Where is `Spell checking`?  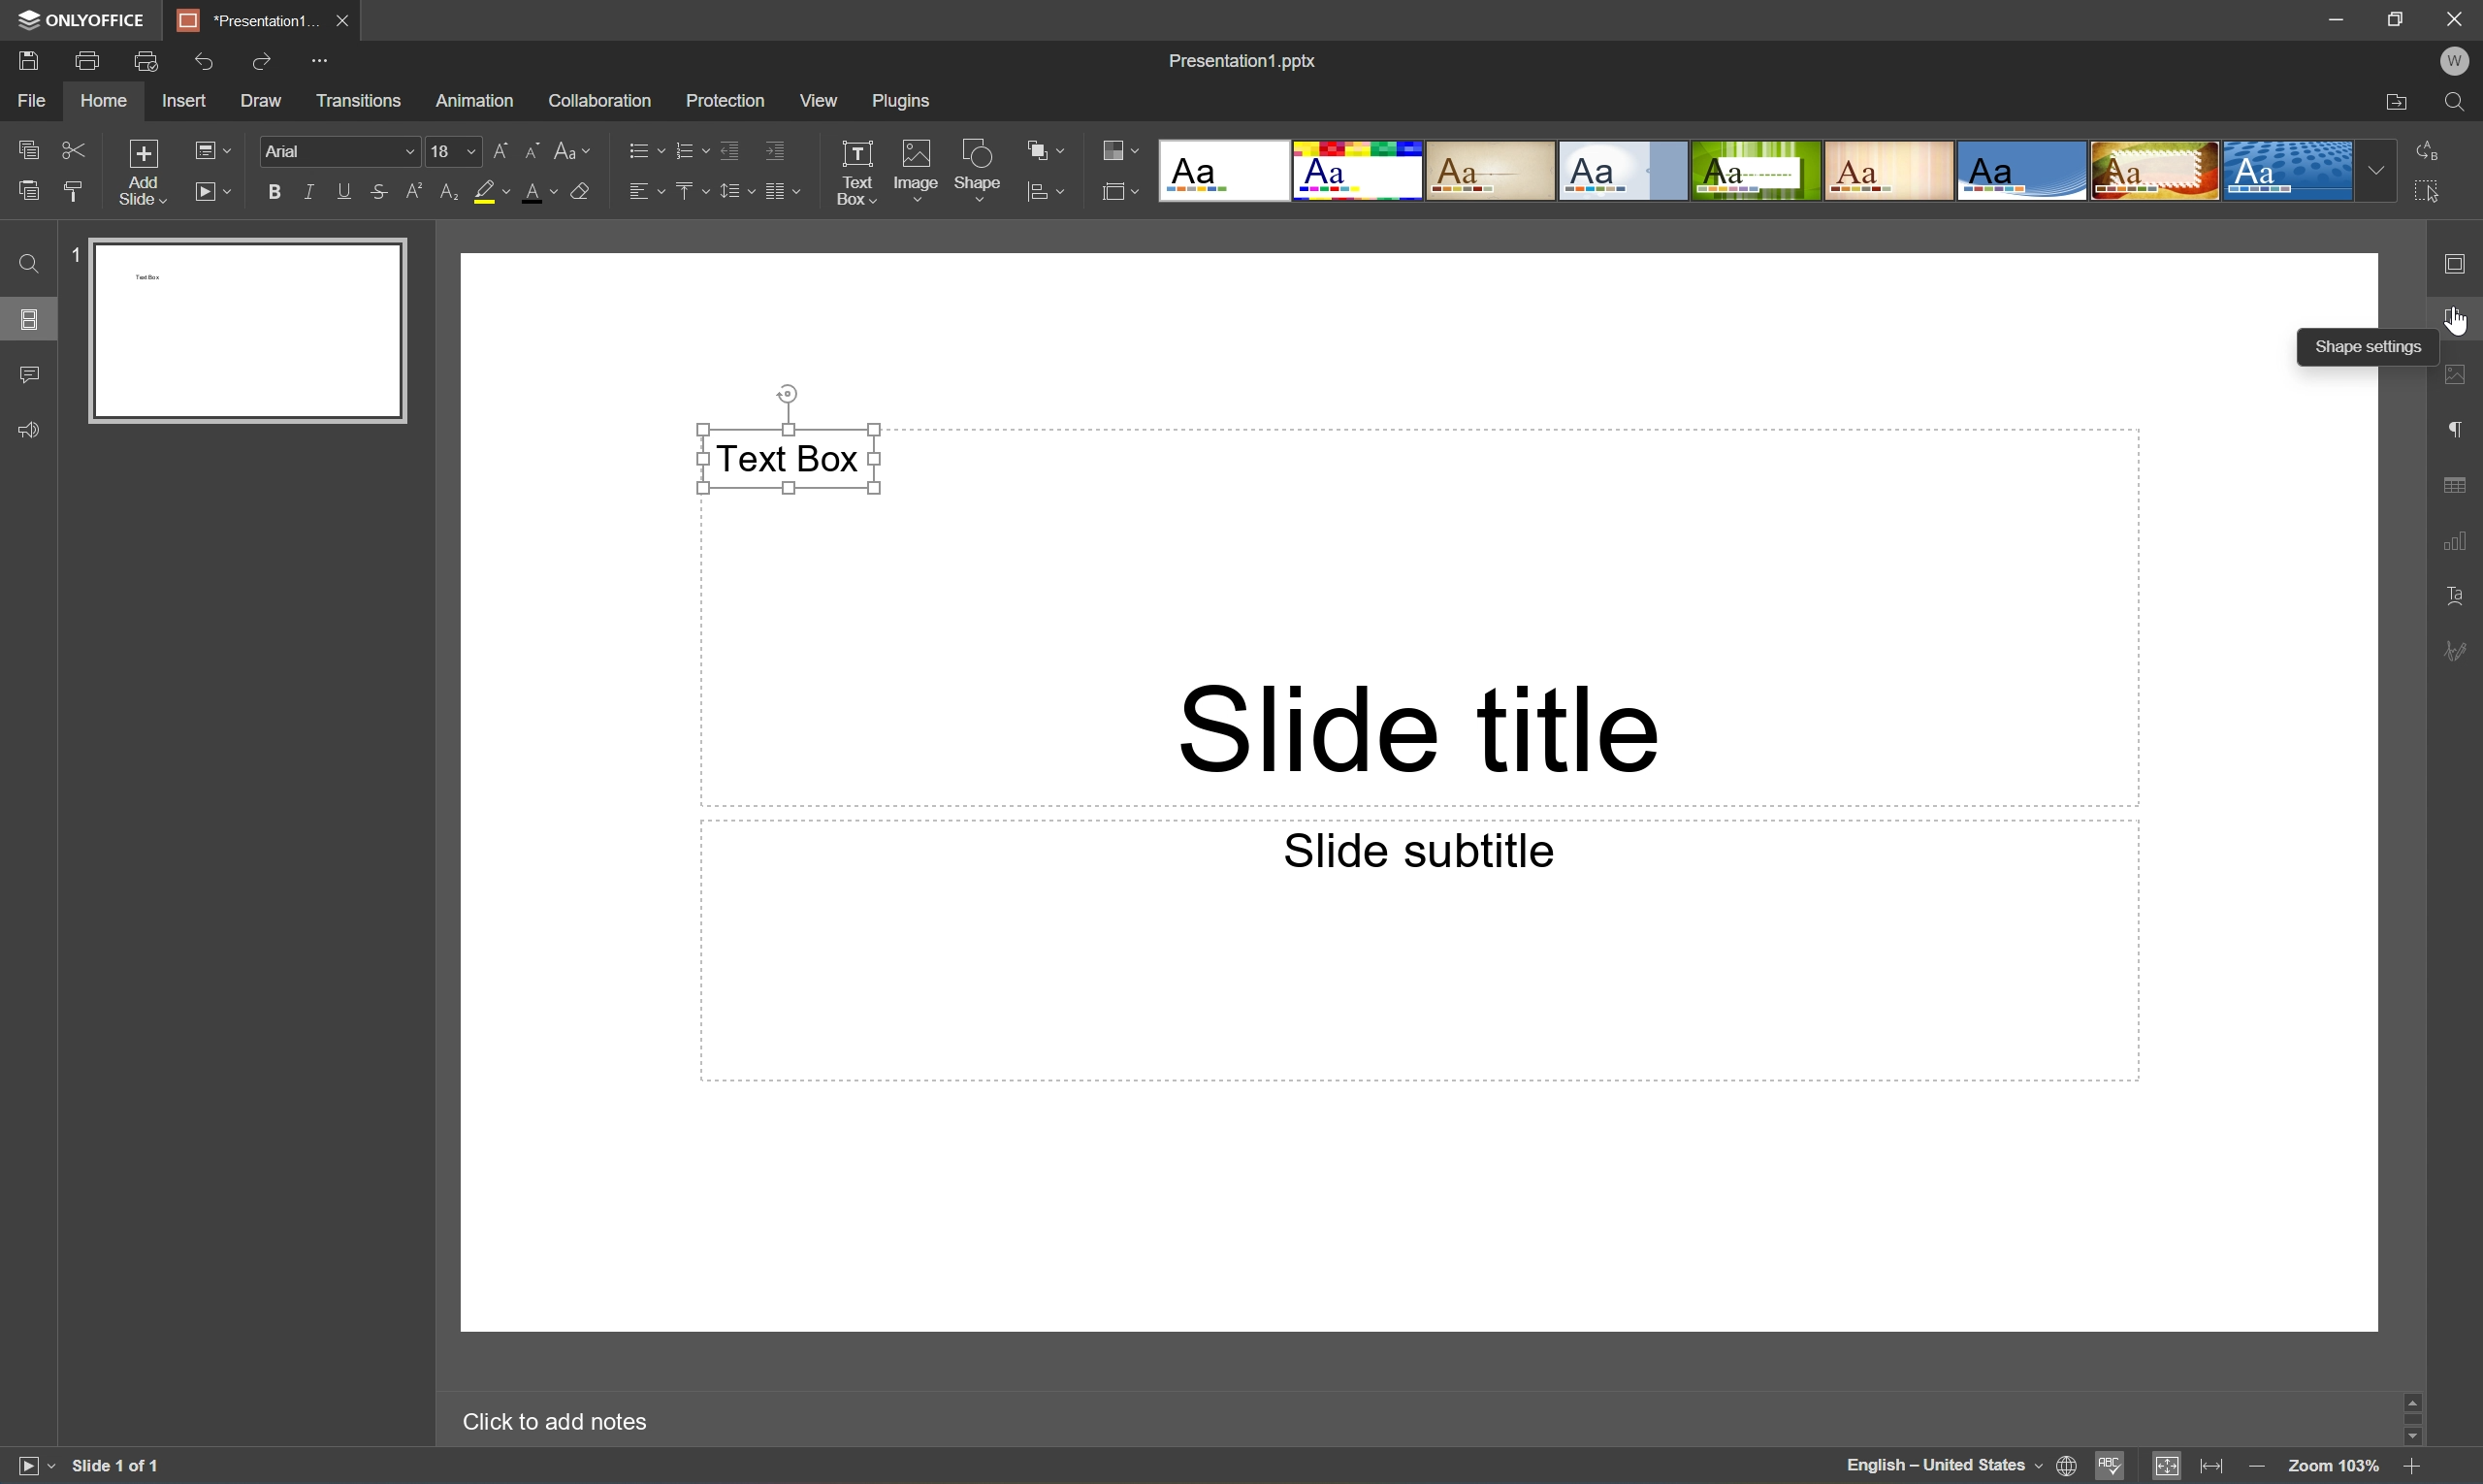
Spell checking is located at coordinates (2109, 1469).